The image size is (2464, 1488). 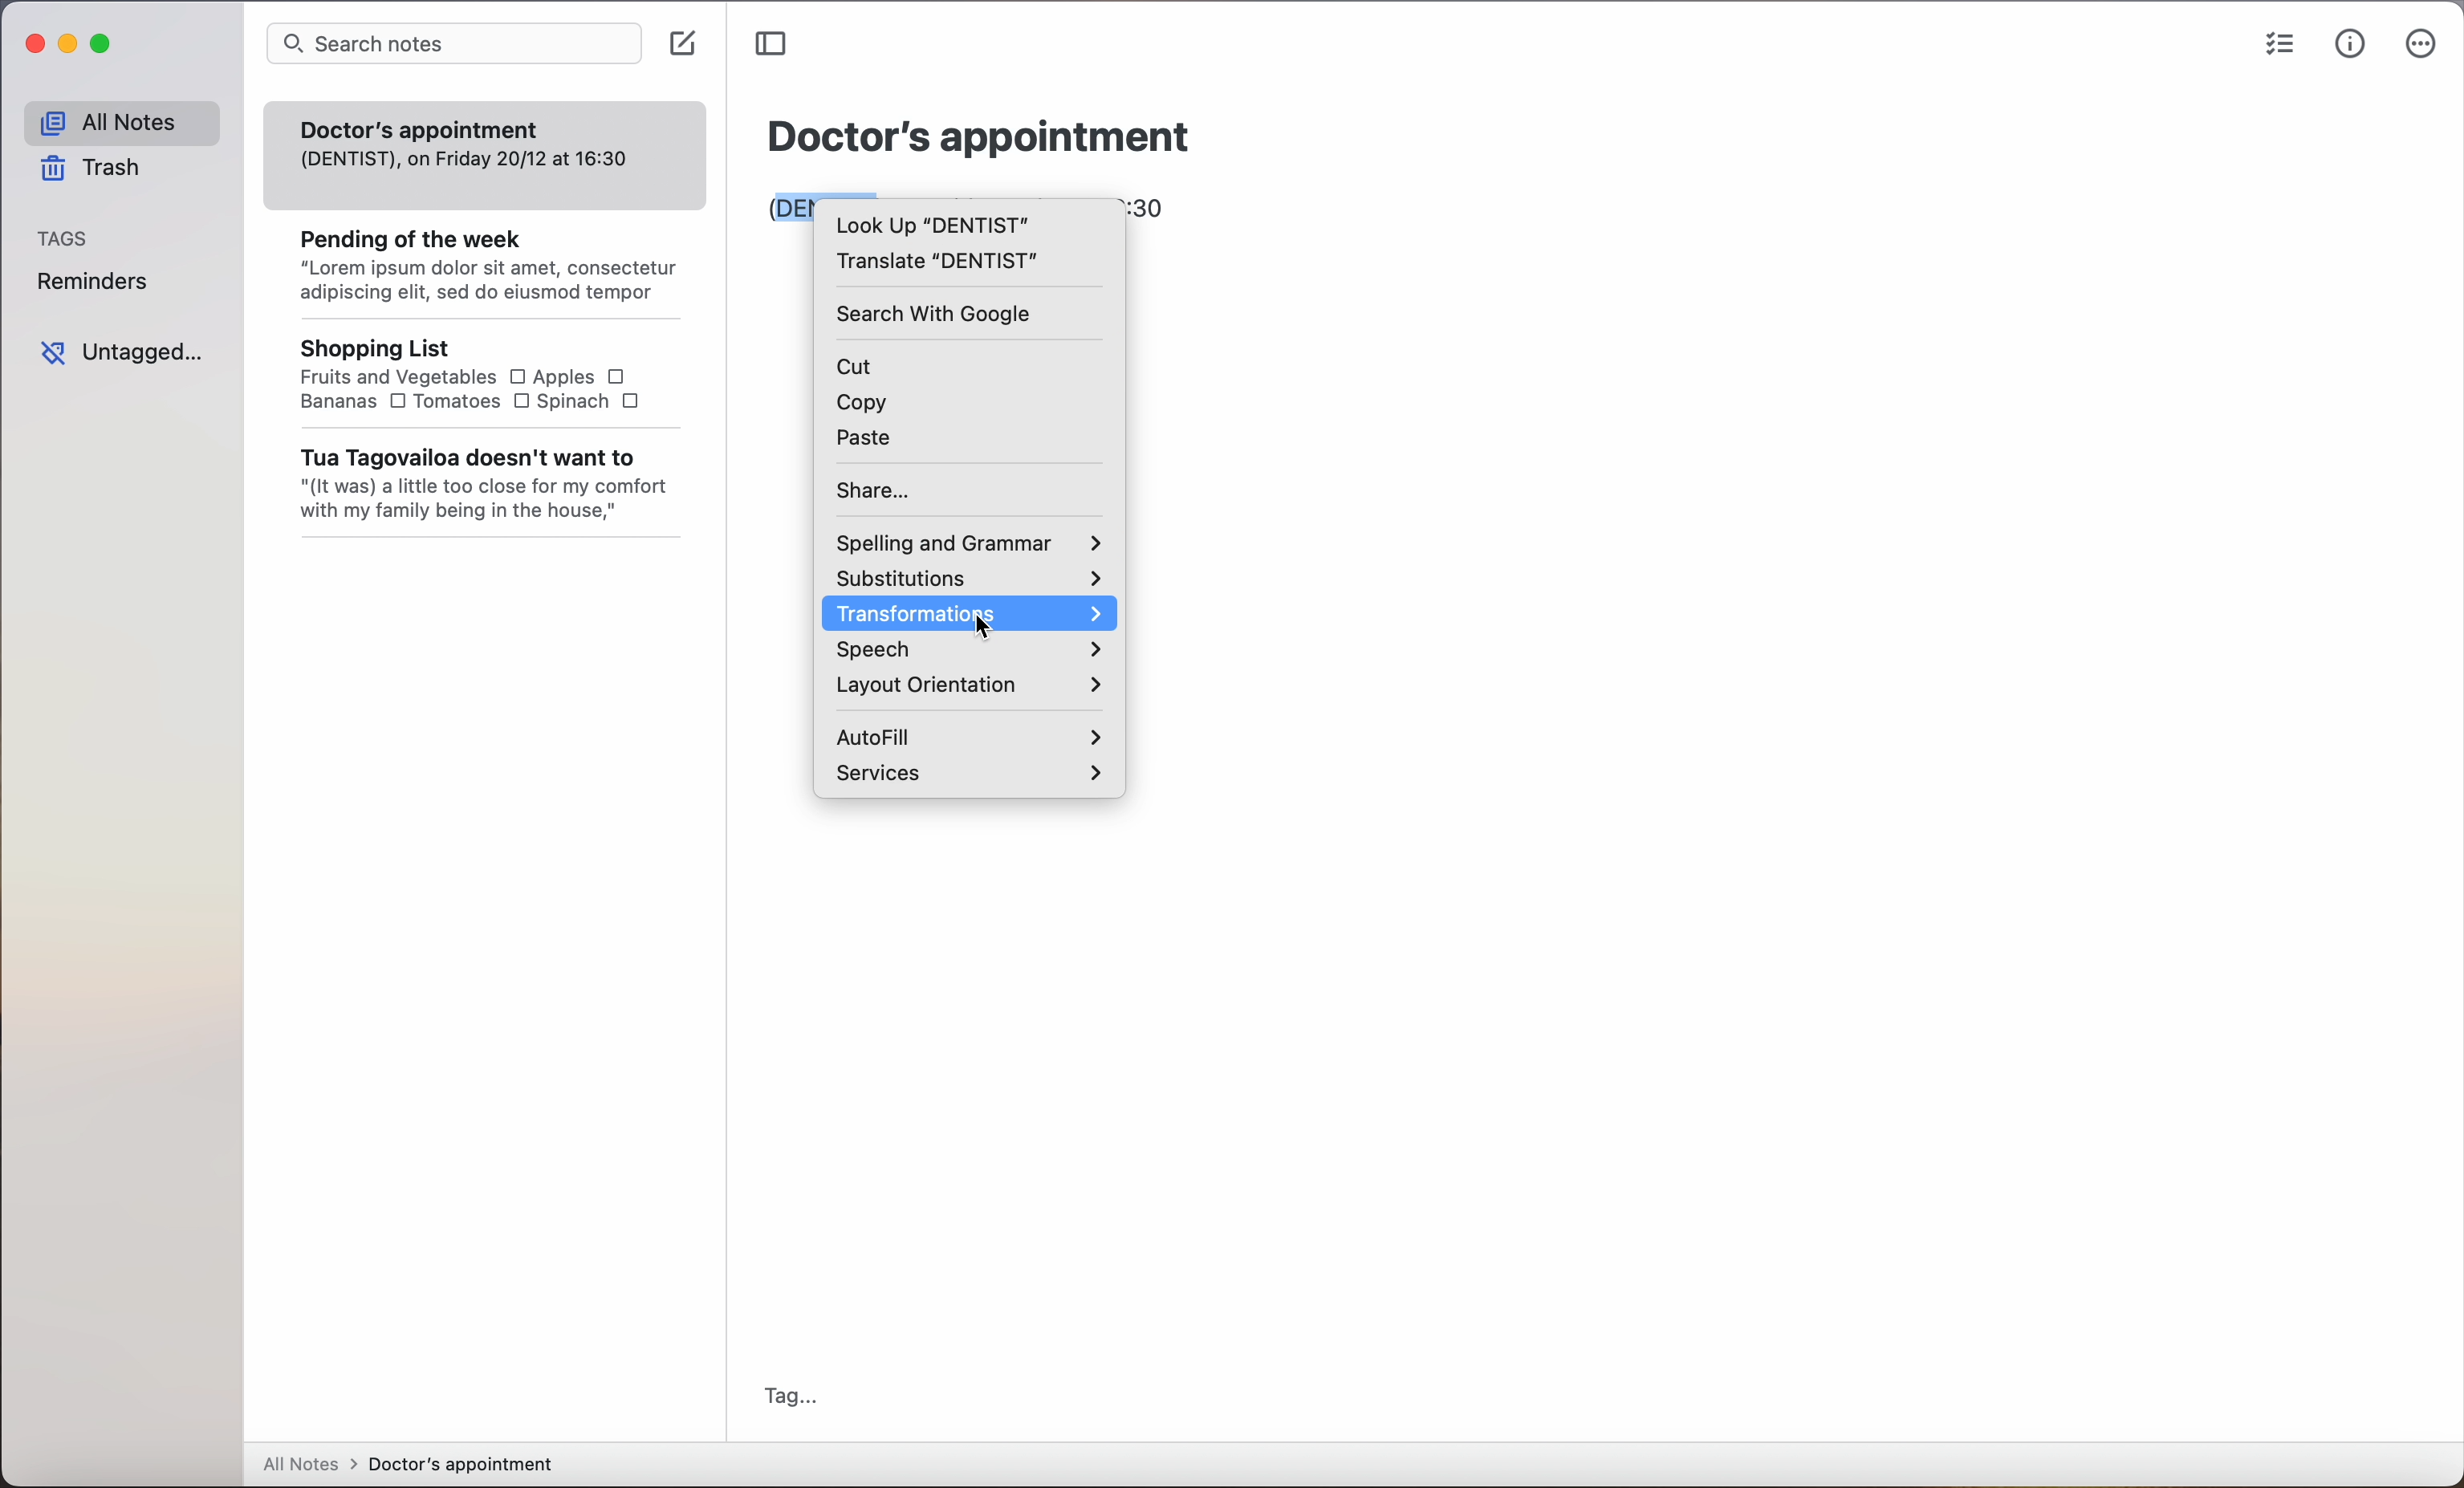 What do you see at coordinates (979, 136) in the screenshot?
I see `Doctor's appointment` at bounding box center [979, 136].